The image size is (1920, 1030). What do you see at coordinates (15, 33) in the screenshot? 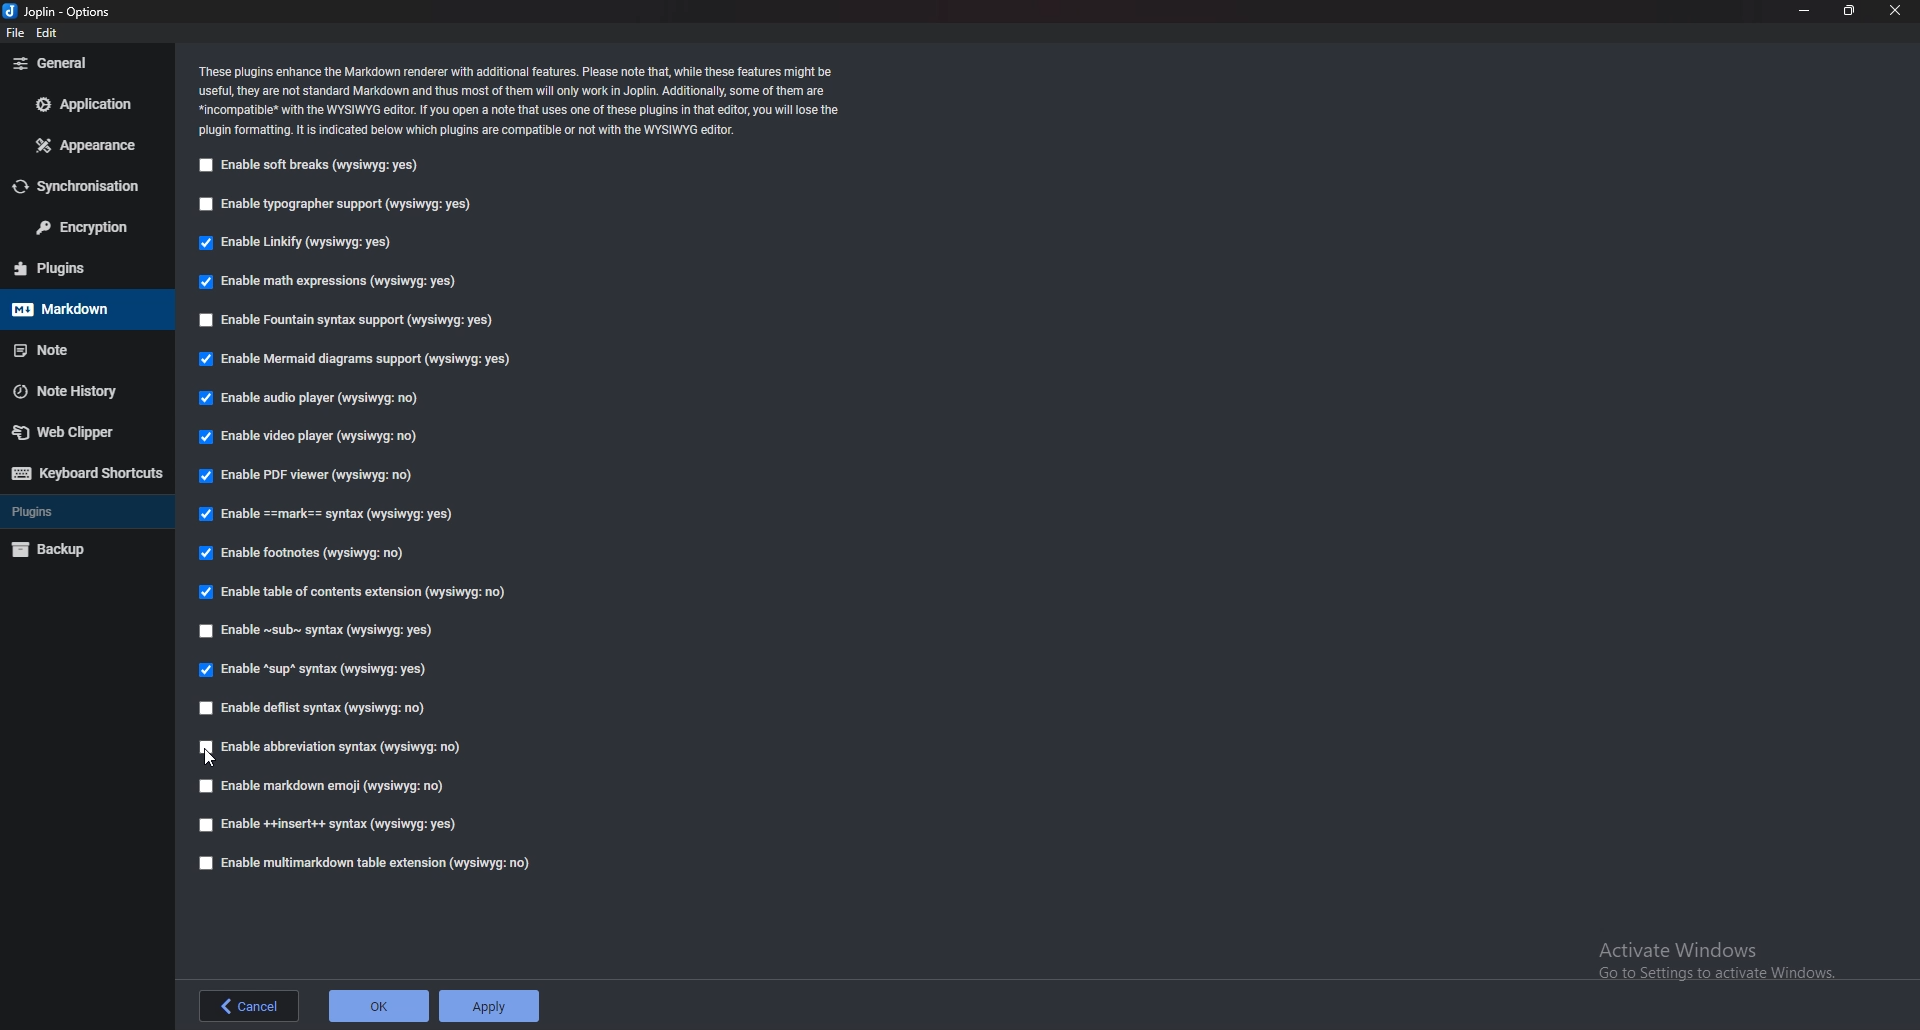
I see `file` at bounding box center [15, 33].